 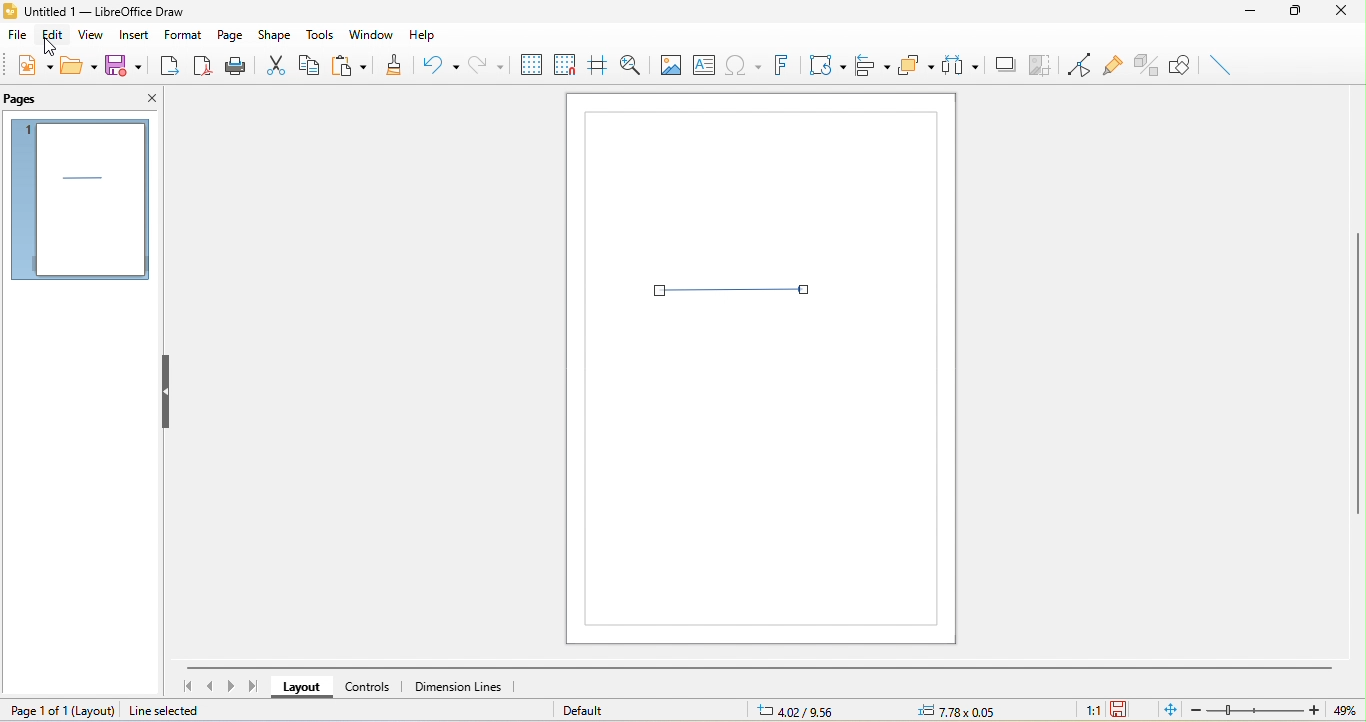 What do you see at coordinates (371, 686) in the screenshot?
I see `controls` at bounding box center [371, 686].